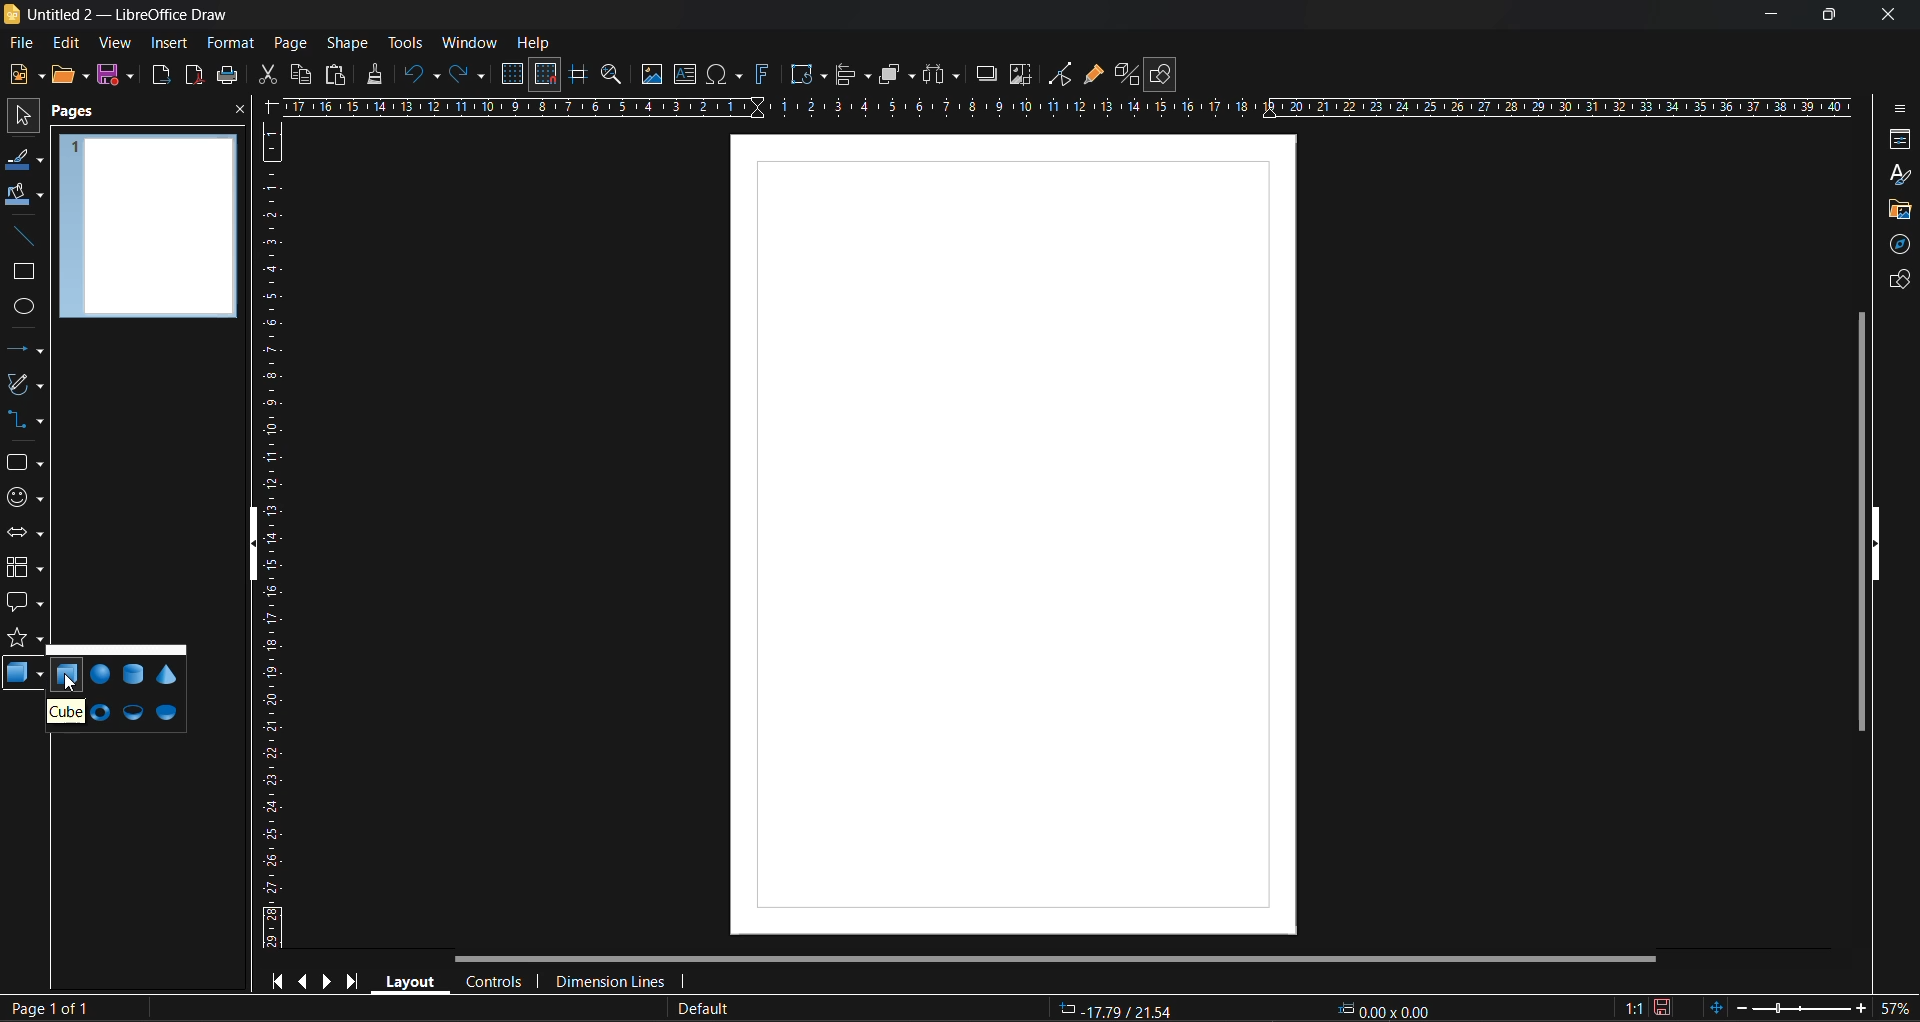  Describe the element at coordinates (851, 76) in the screenshot. I see `align objects` at that location.